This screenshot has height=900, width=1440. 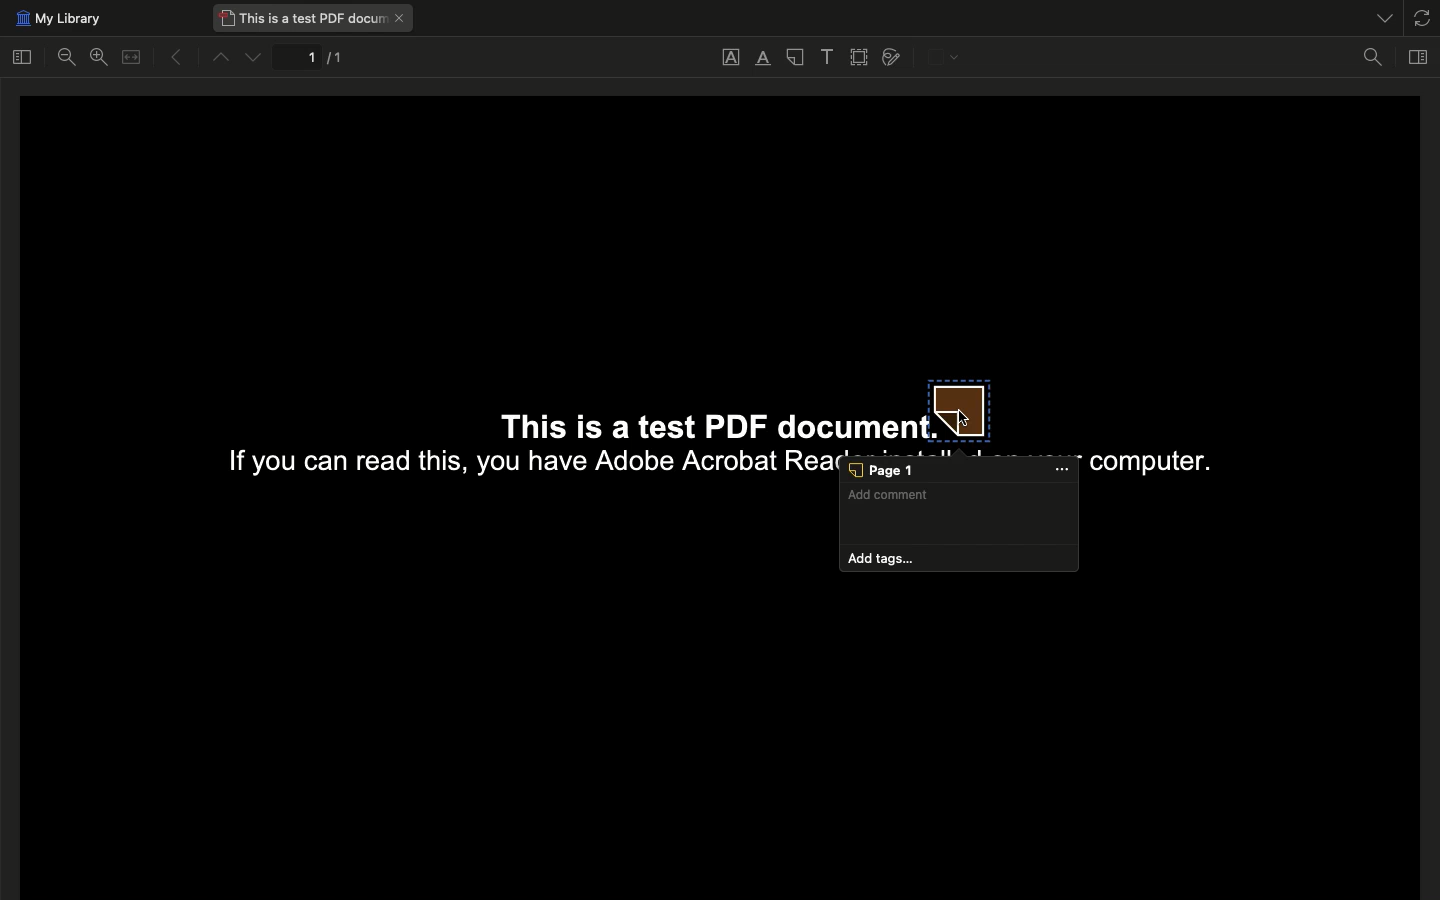 What do you see at coordinates (520, 465) in the screenshot?
I see `If you can read this, you have Adobe Acrobat Rea` at bounding box center [520, 465].